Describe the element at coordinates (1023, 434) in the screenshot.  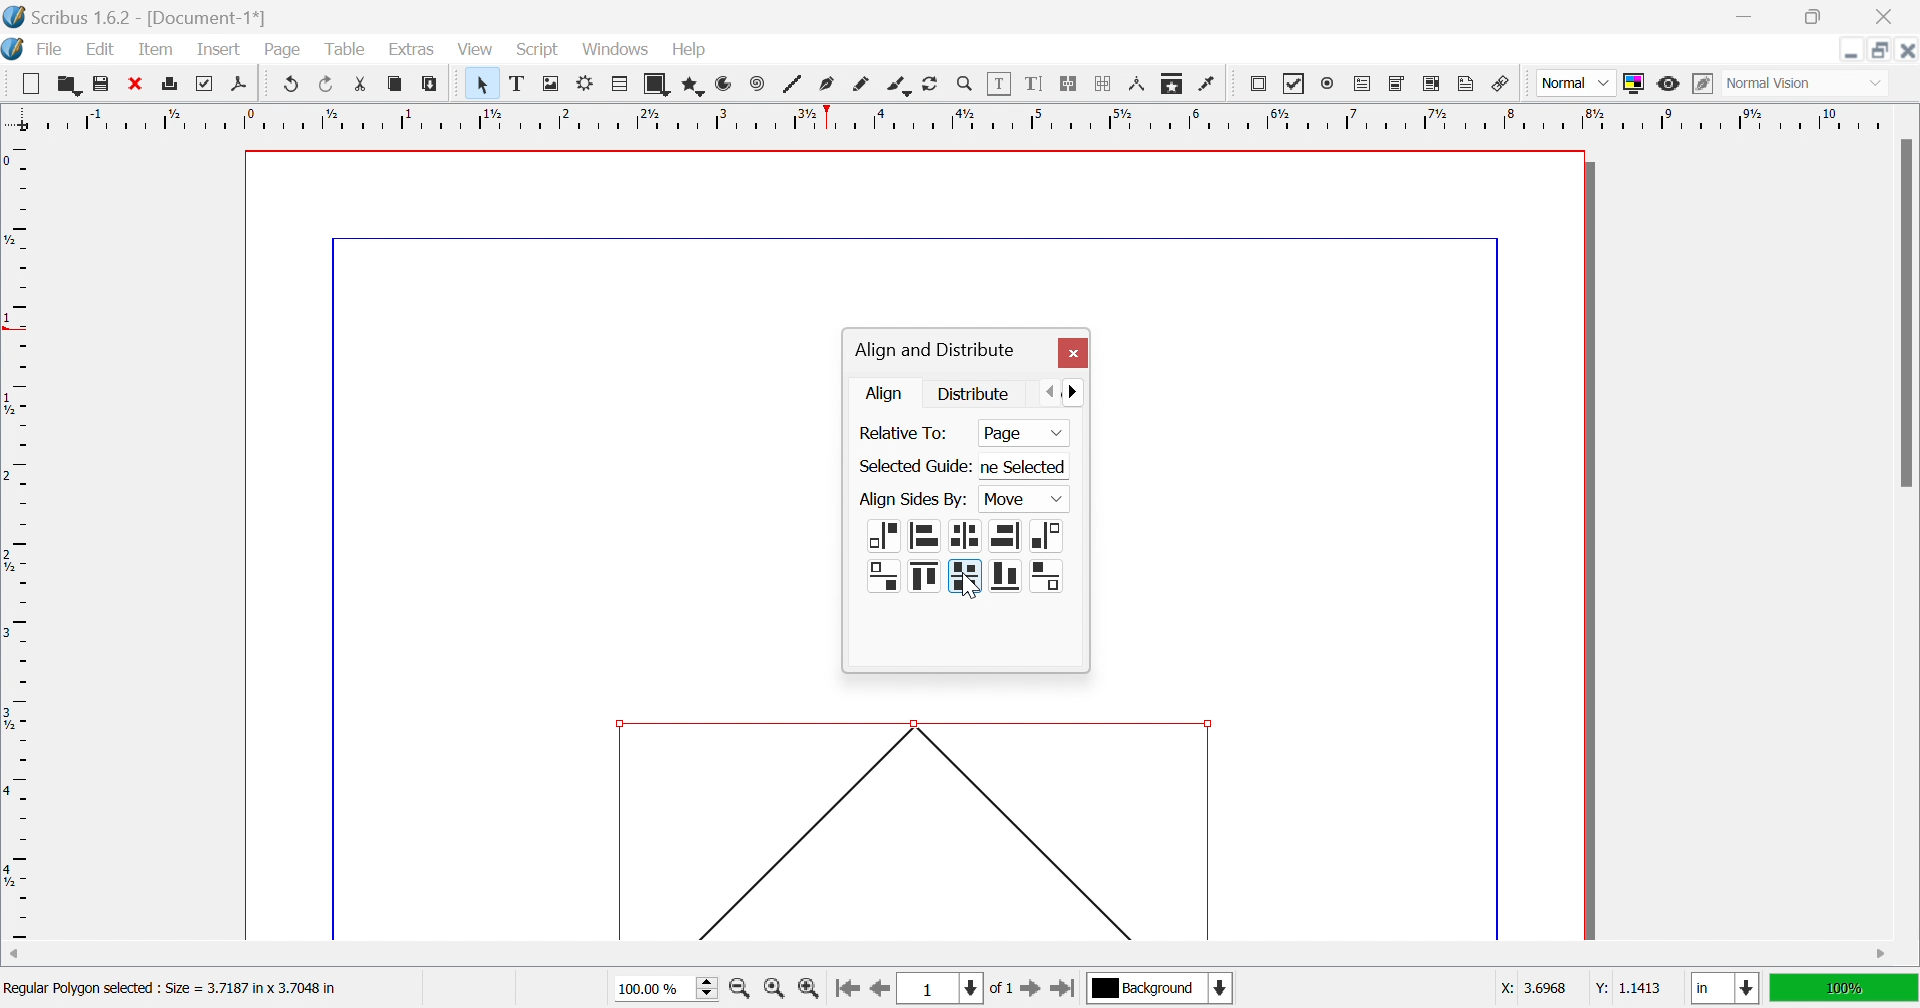
I see `Page` at that location.